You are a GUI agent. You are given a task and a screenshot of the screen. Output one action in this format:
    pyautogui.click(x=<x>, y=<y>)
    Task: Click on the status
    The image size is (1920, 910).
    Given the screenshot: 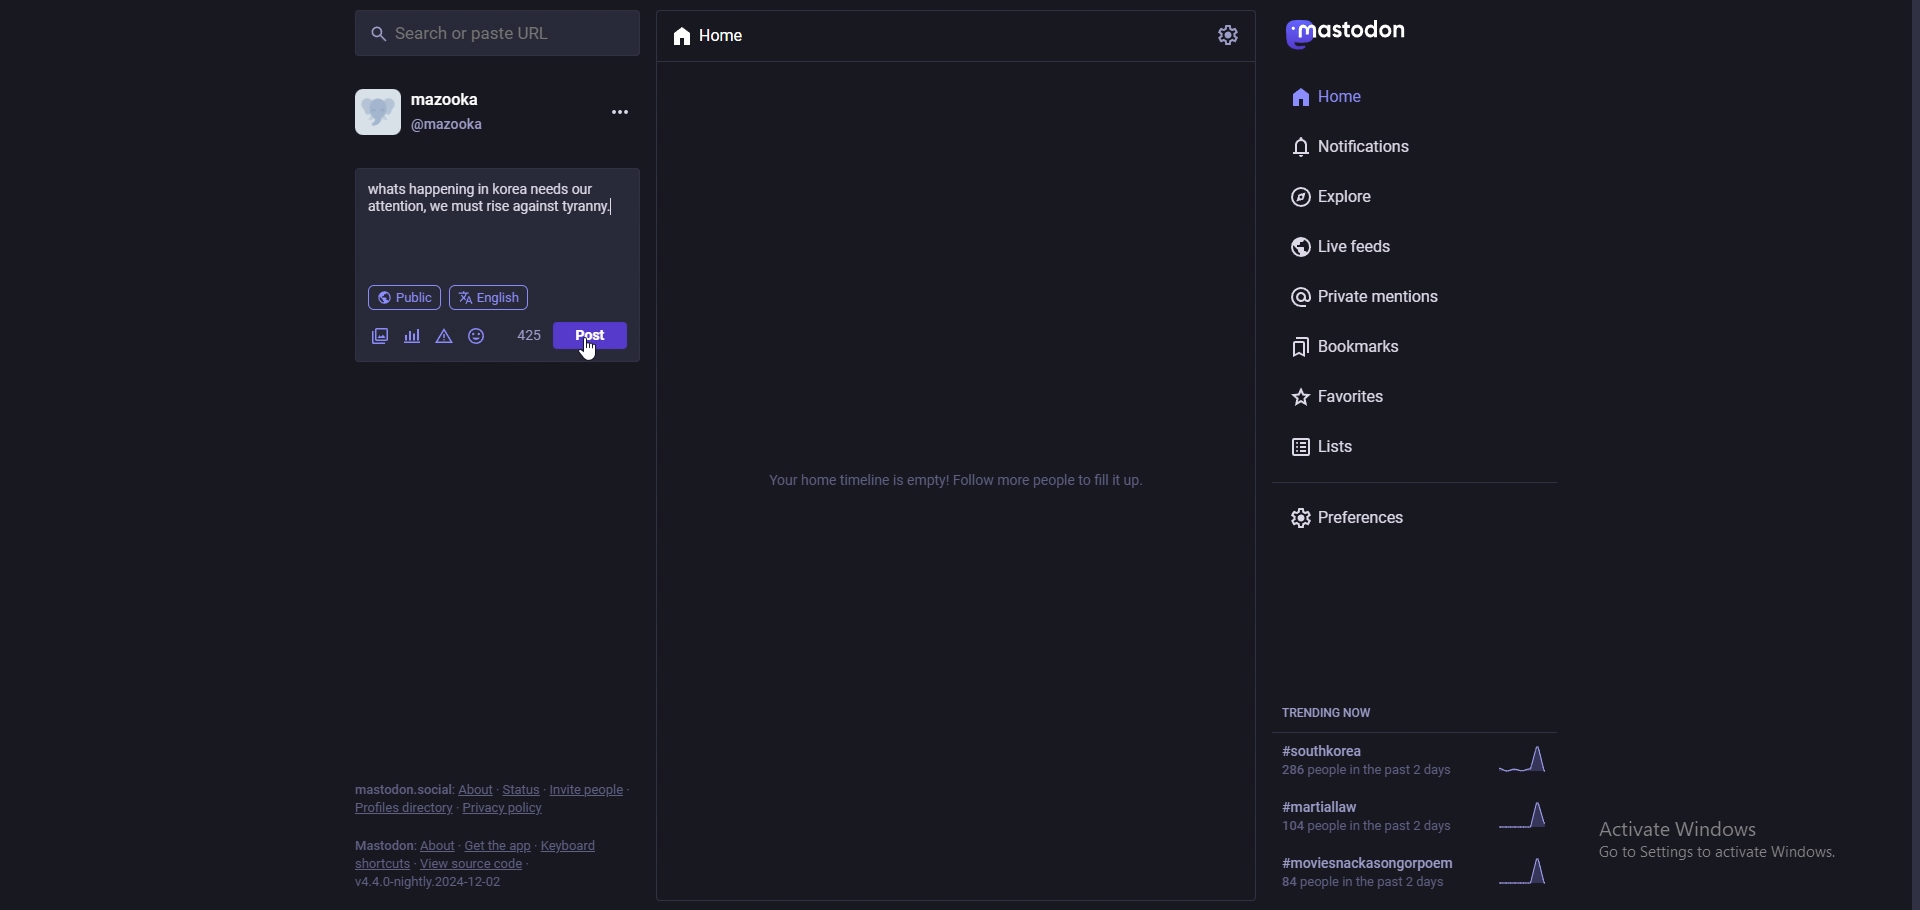 What is the action you would take?
    pyautogui.click(x=519, y=791)
    